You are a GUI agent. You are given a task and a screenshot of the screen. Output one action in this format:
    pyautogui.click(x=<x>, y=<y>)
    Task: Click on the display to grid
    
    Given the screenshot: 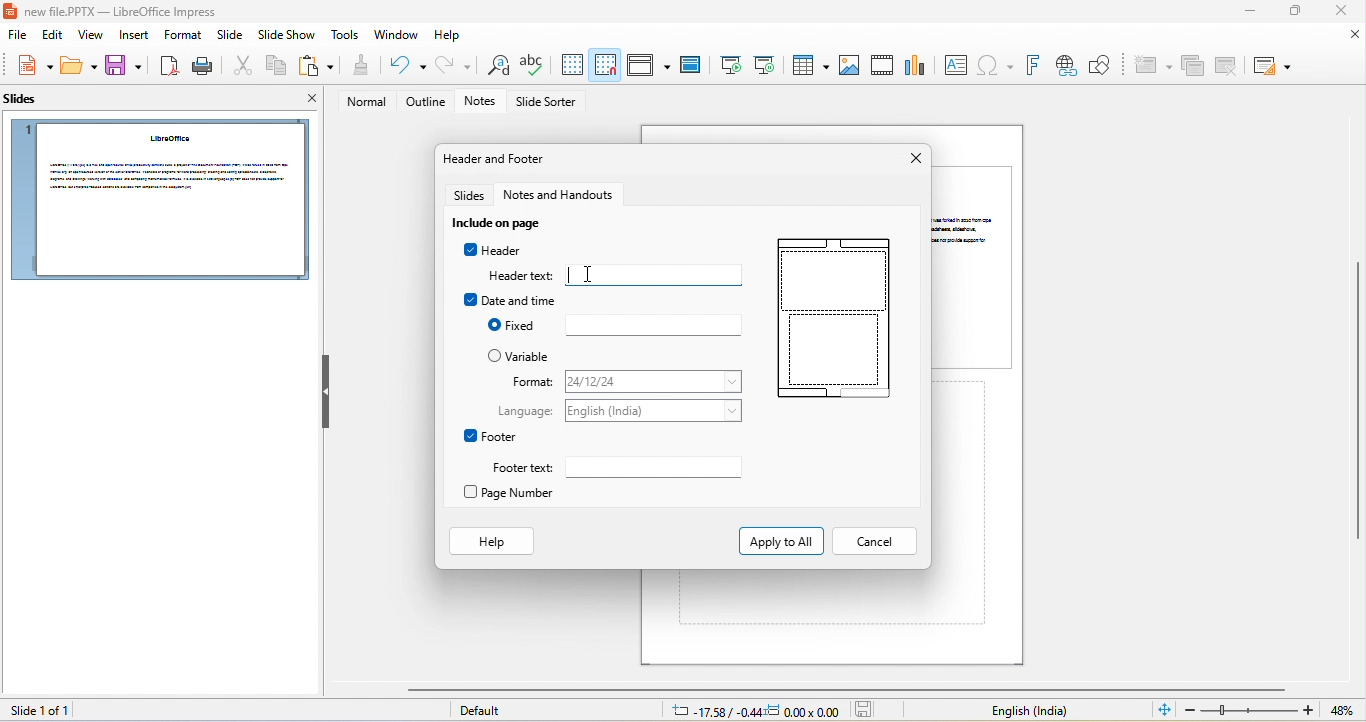 What is the action you would take?
    pyautogui.click(x=571, y=65)
    